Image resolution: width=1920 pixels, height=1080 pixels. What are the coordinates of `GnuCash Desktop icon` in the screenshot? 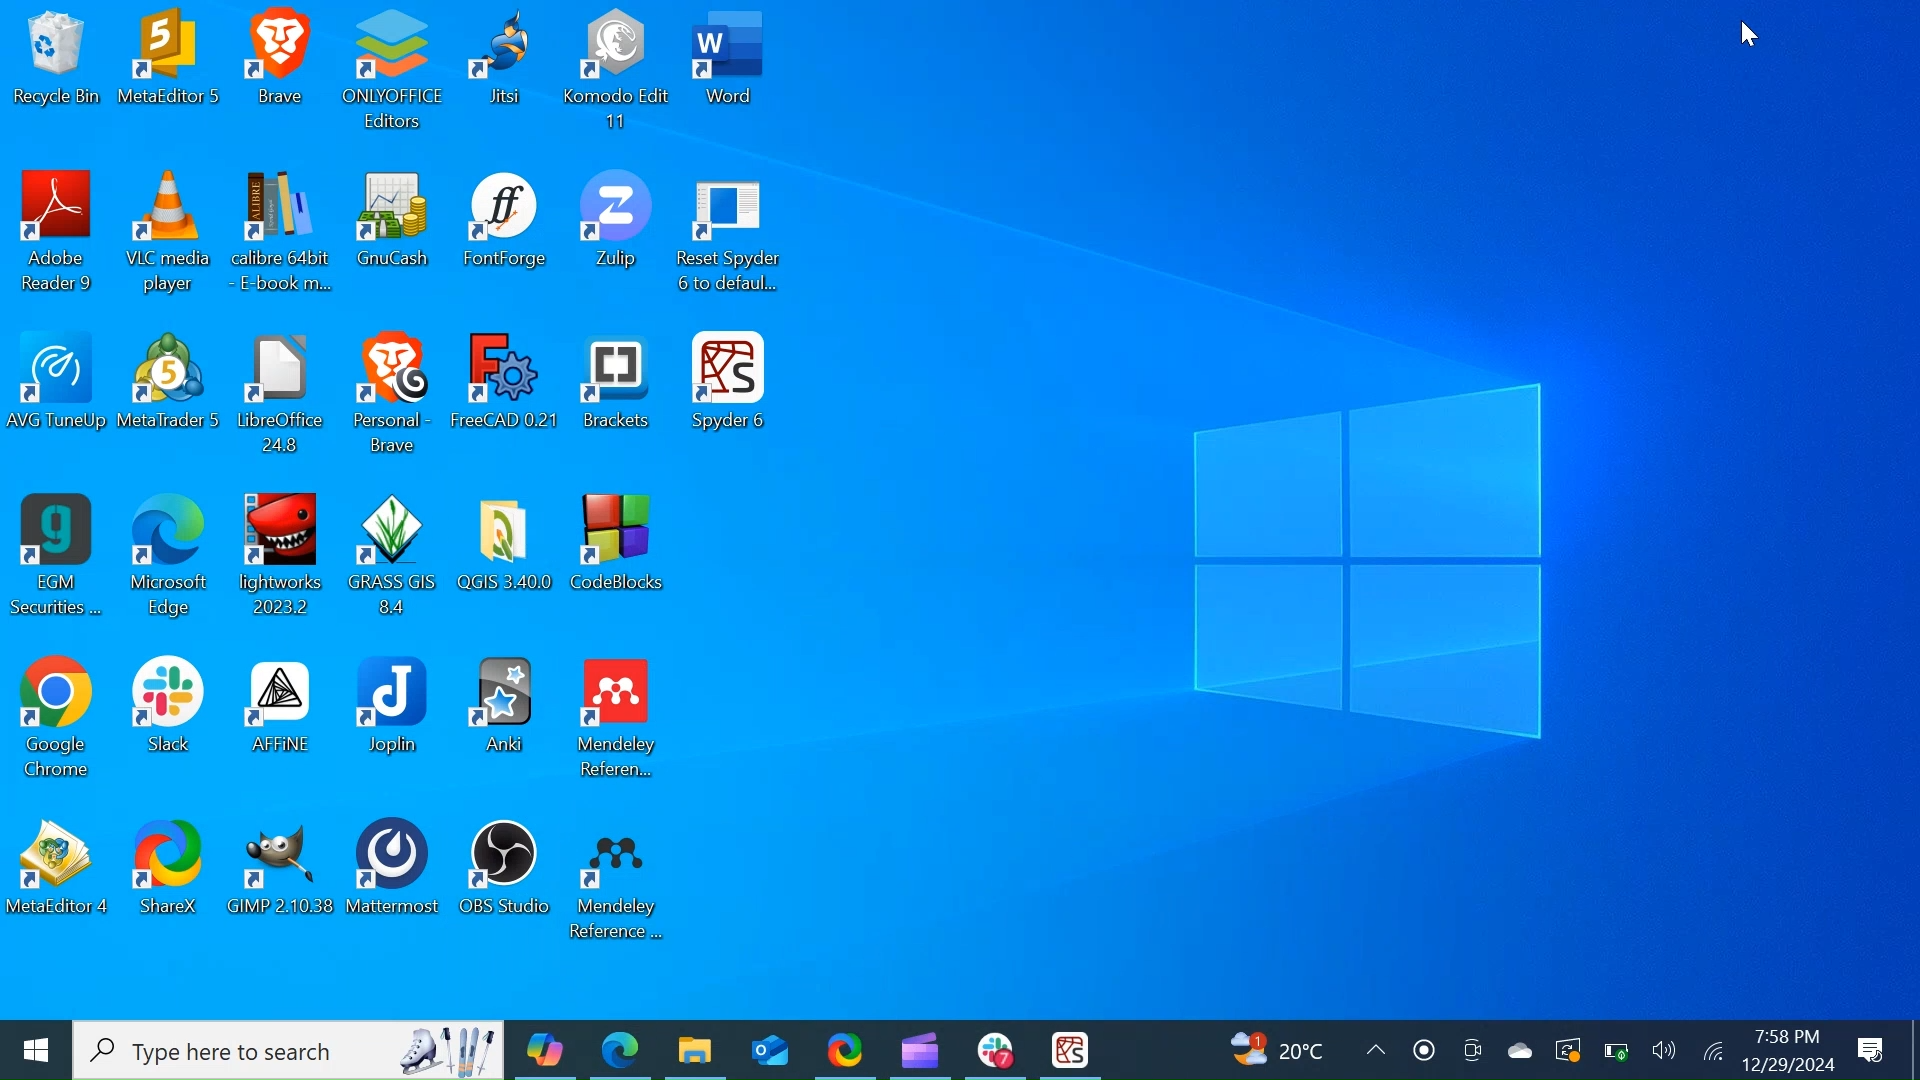 It's located at (397, 235).